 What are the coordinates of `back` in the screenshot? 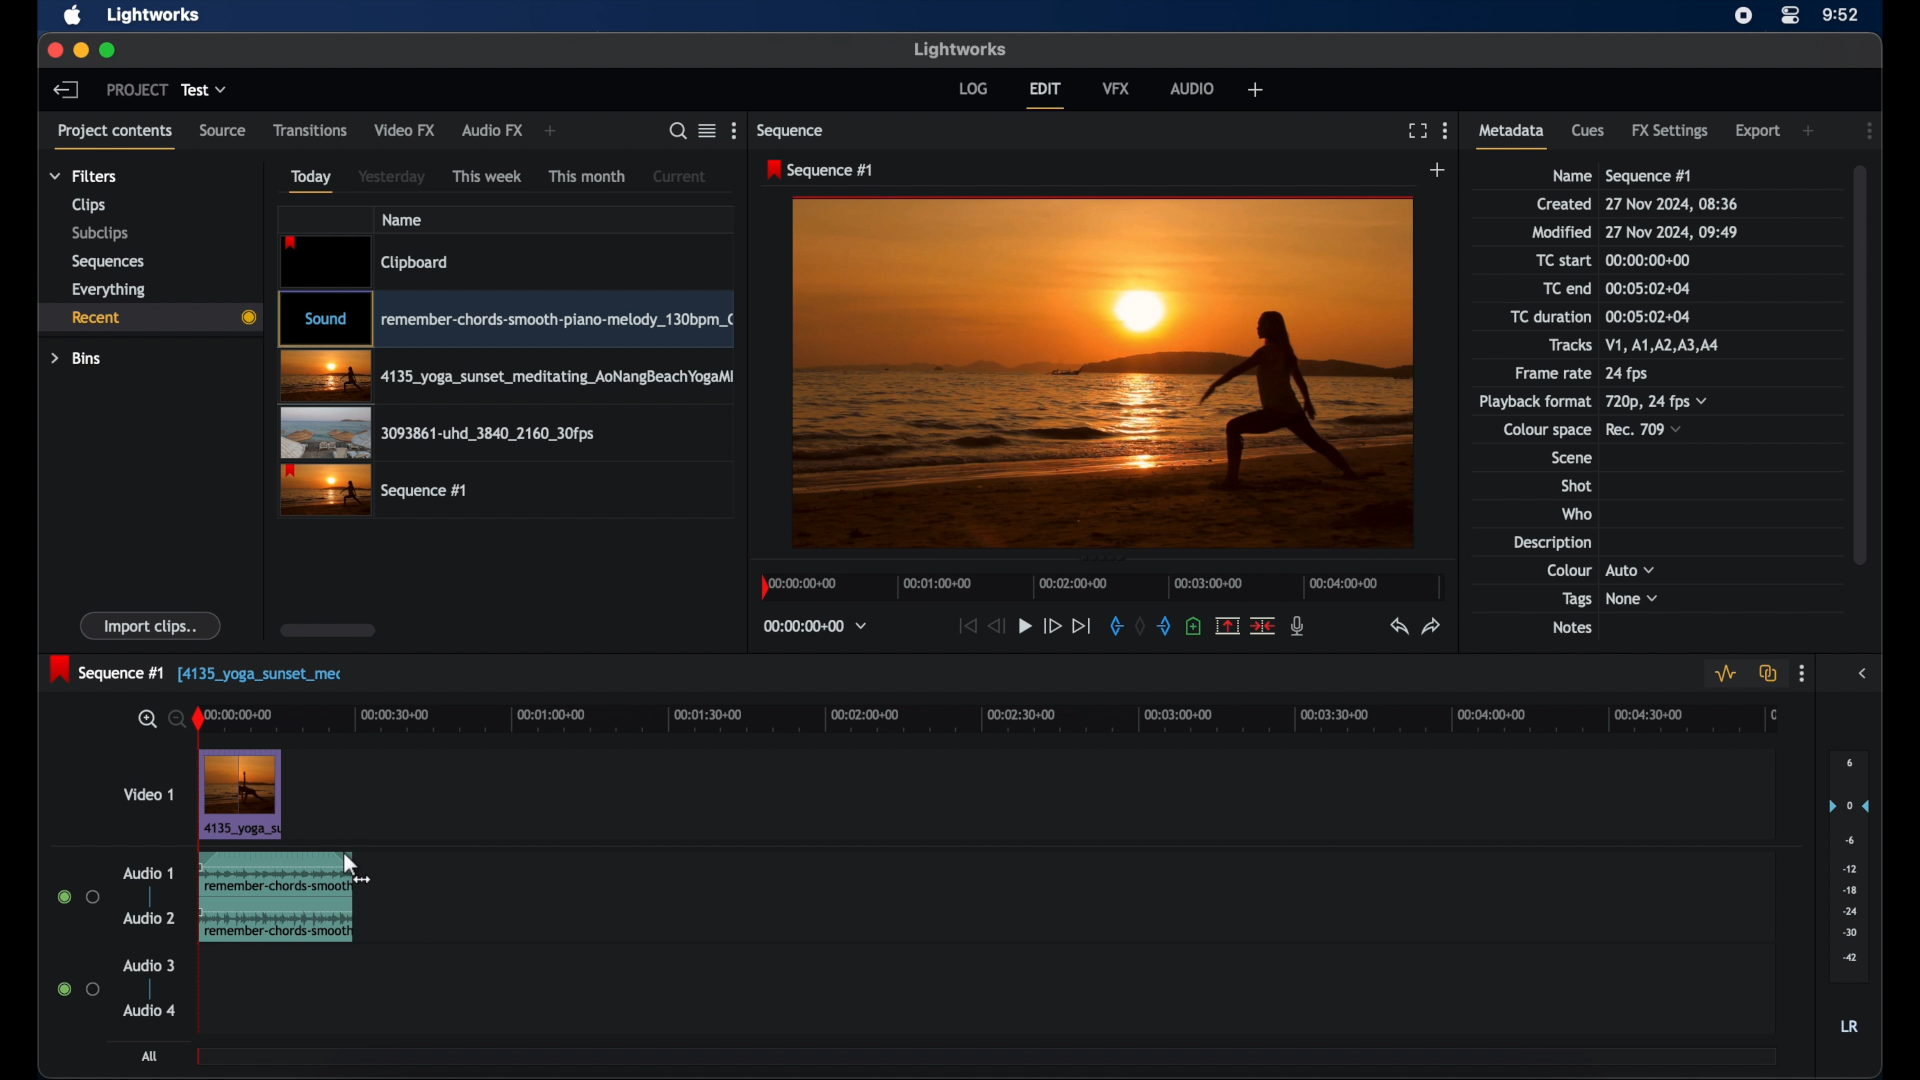 It's located at (66, 90).